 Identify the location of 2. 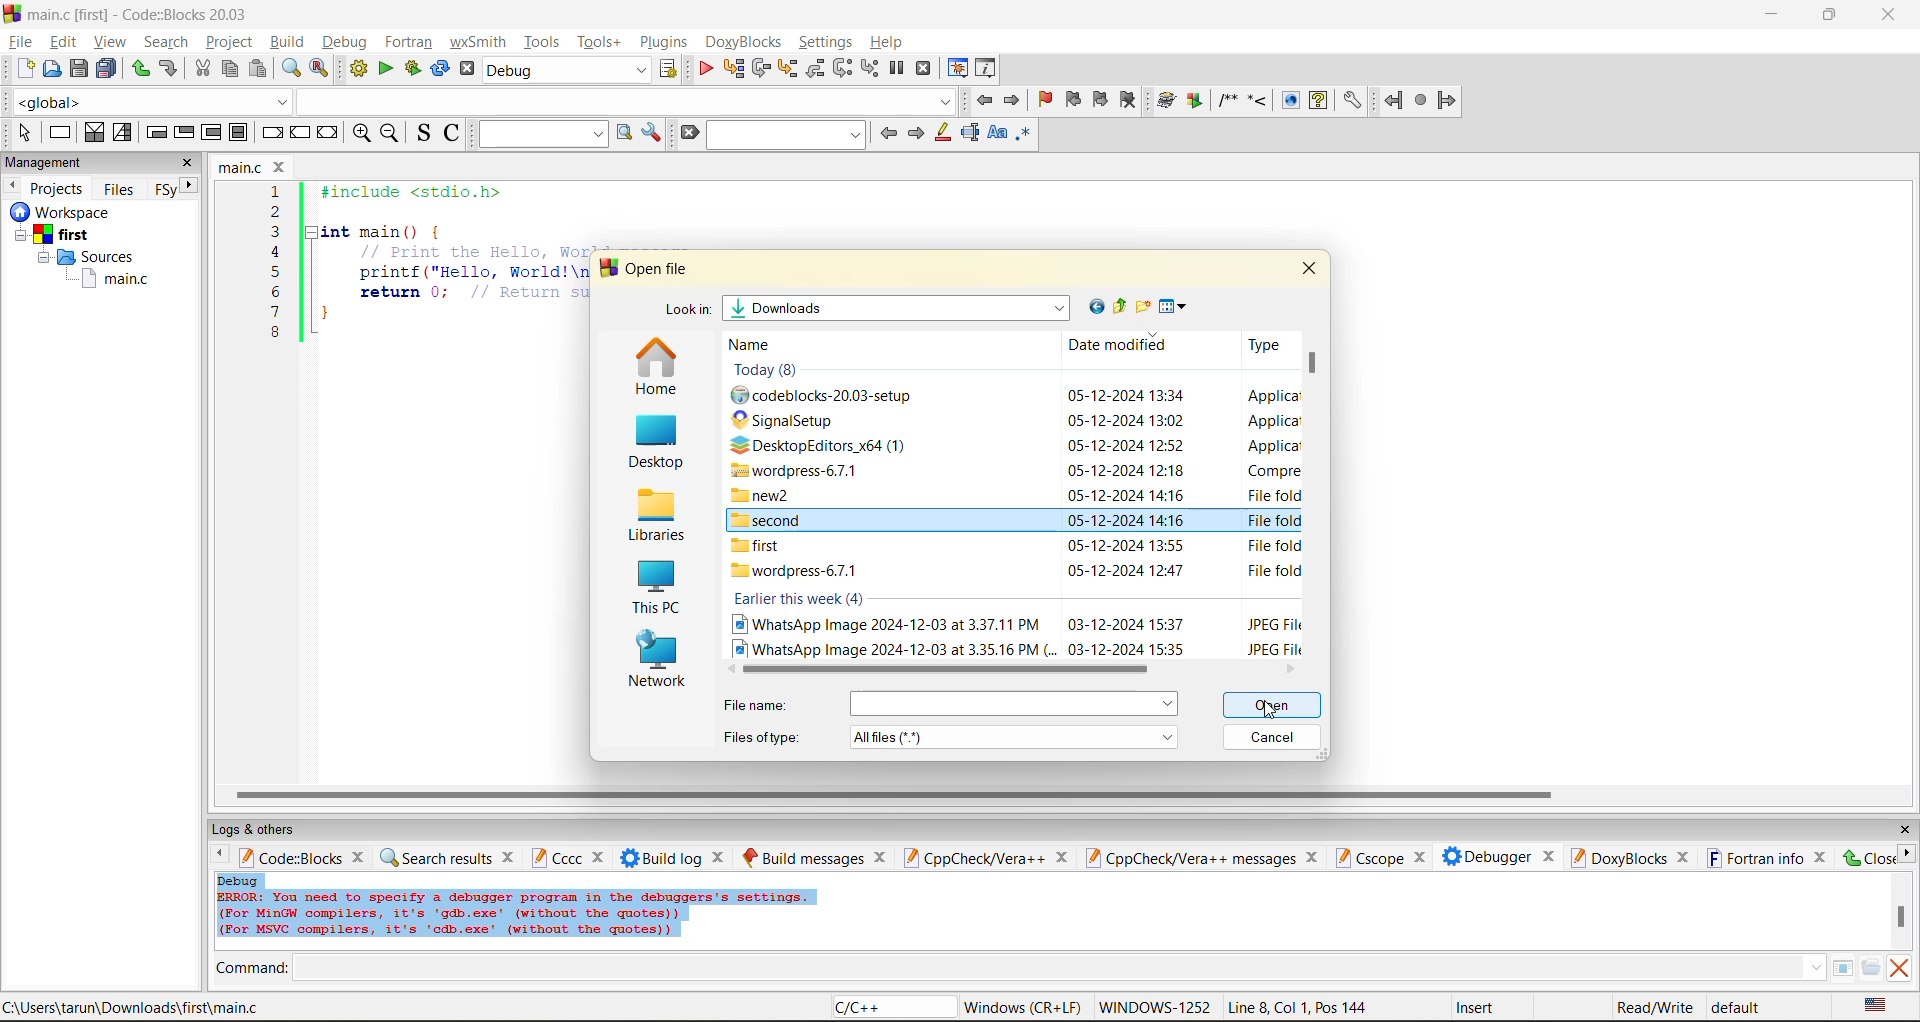
(276, 212).